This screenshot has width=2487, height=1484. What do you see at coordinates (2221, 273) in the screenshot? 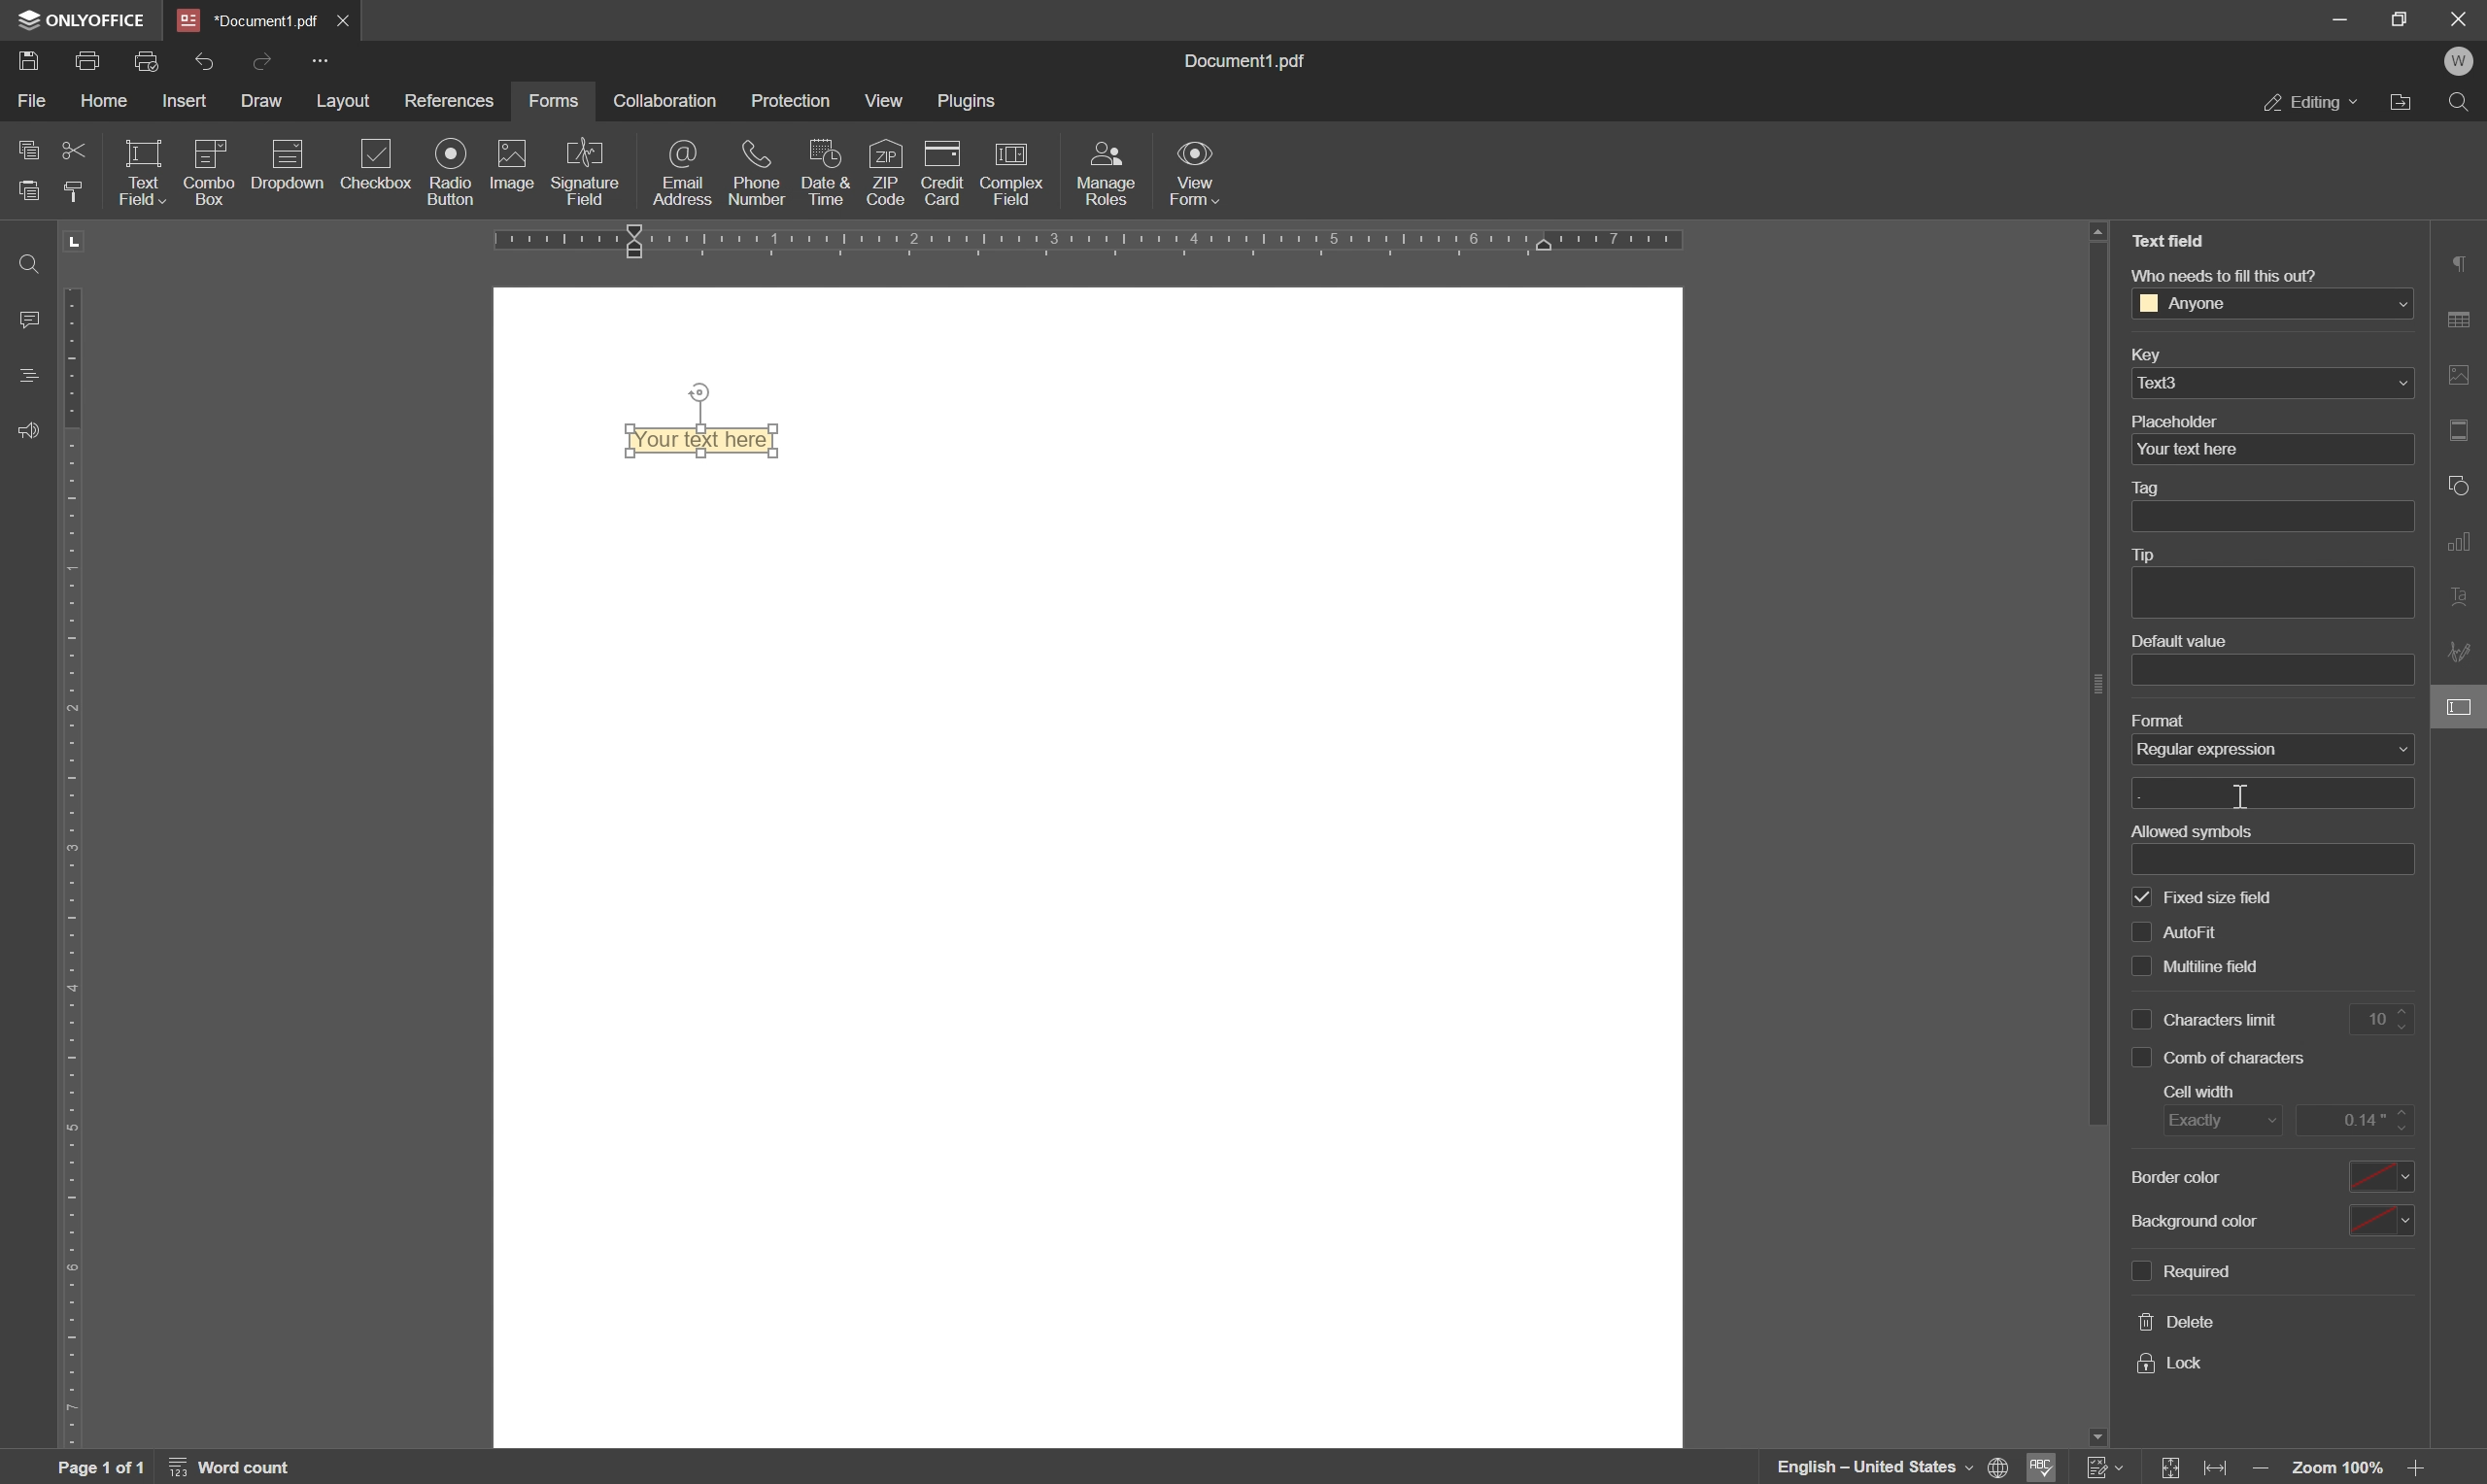
I see `who needs to fill this out?` at bounding box center [2221, 273].